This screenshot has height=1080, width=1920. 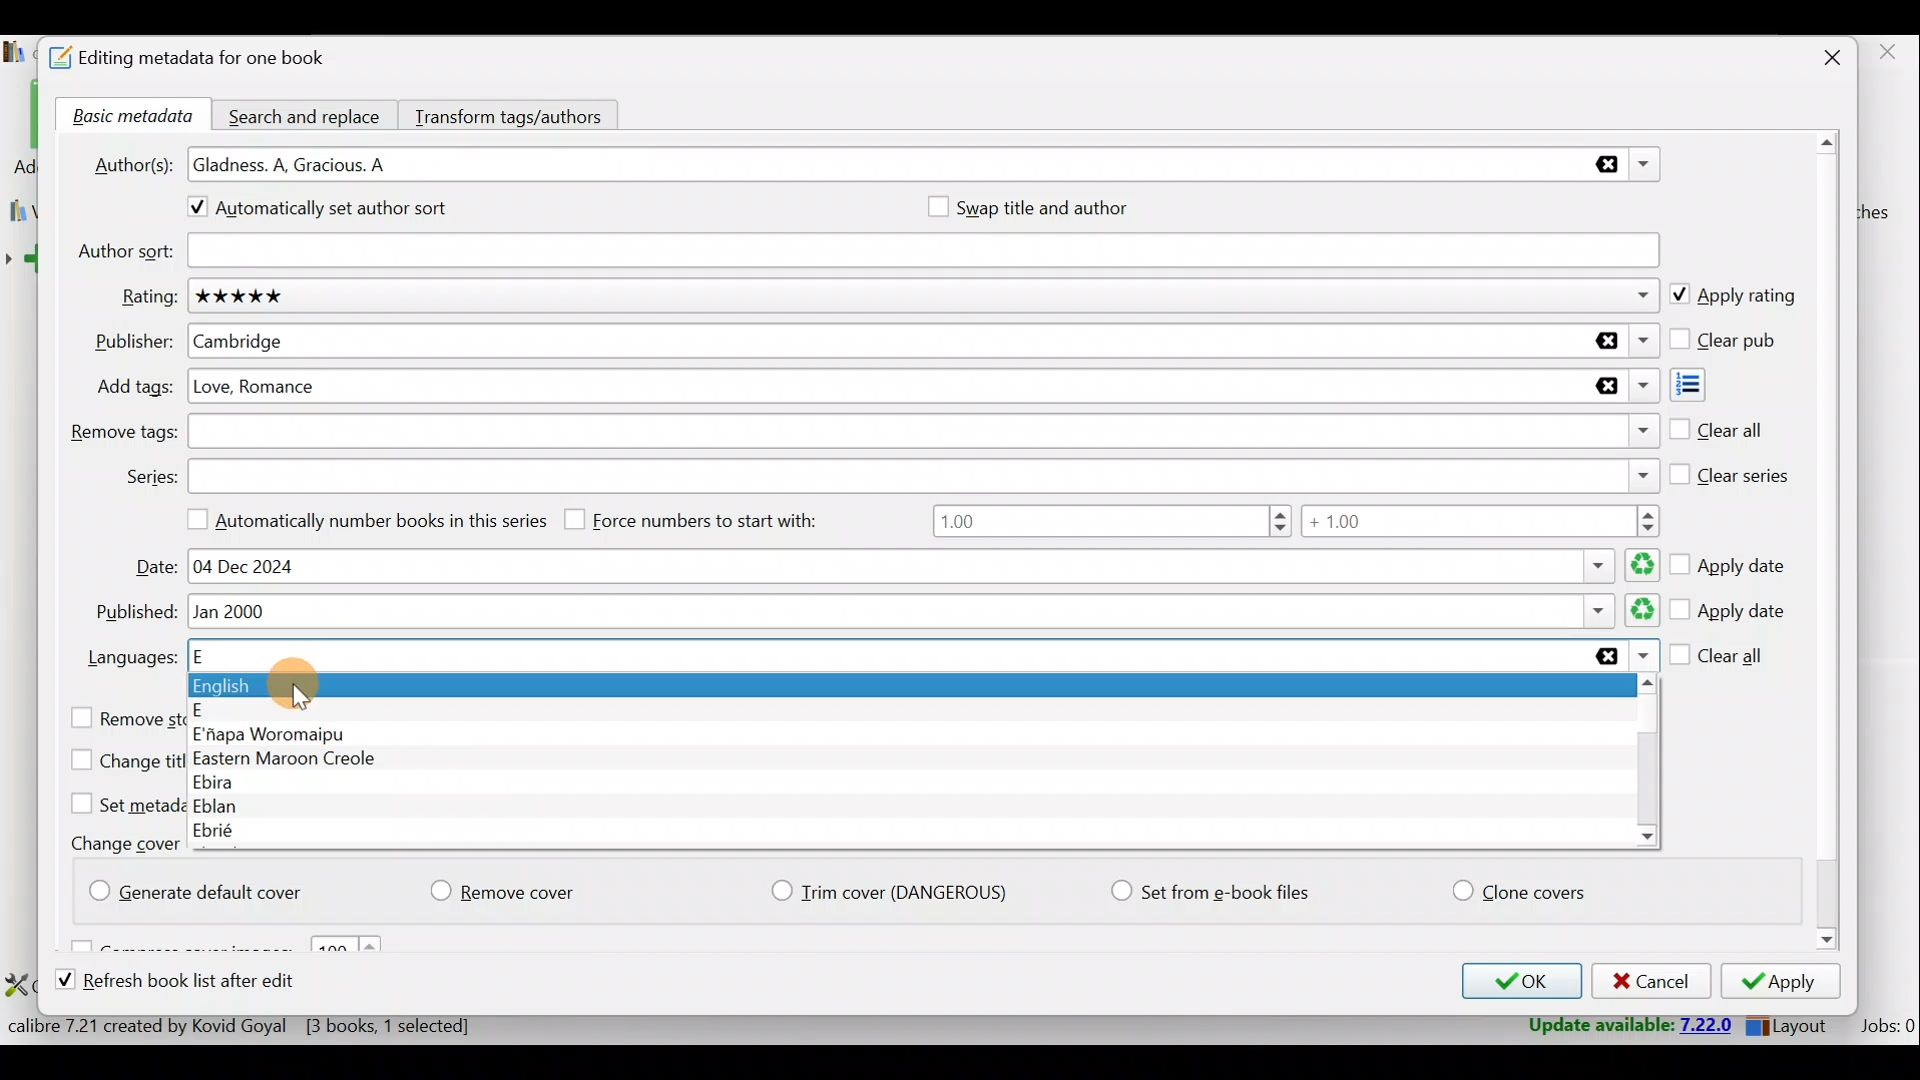 What do you see at coordinates (133, 162) in the screenshot?
I see `Author(s):` at bounding box center [133, 162].